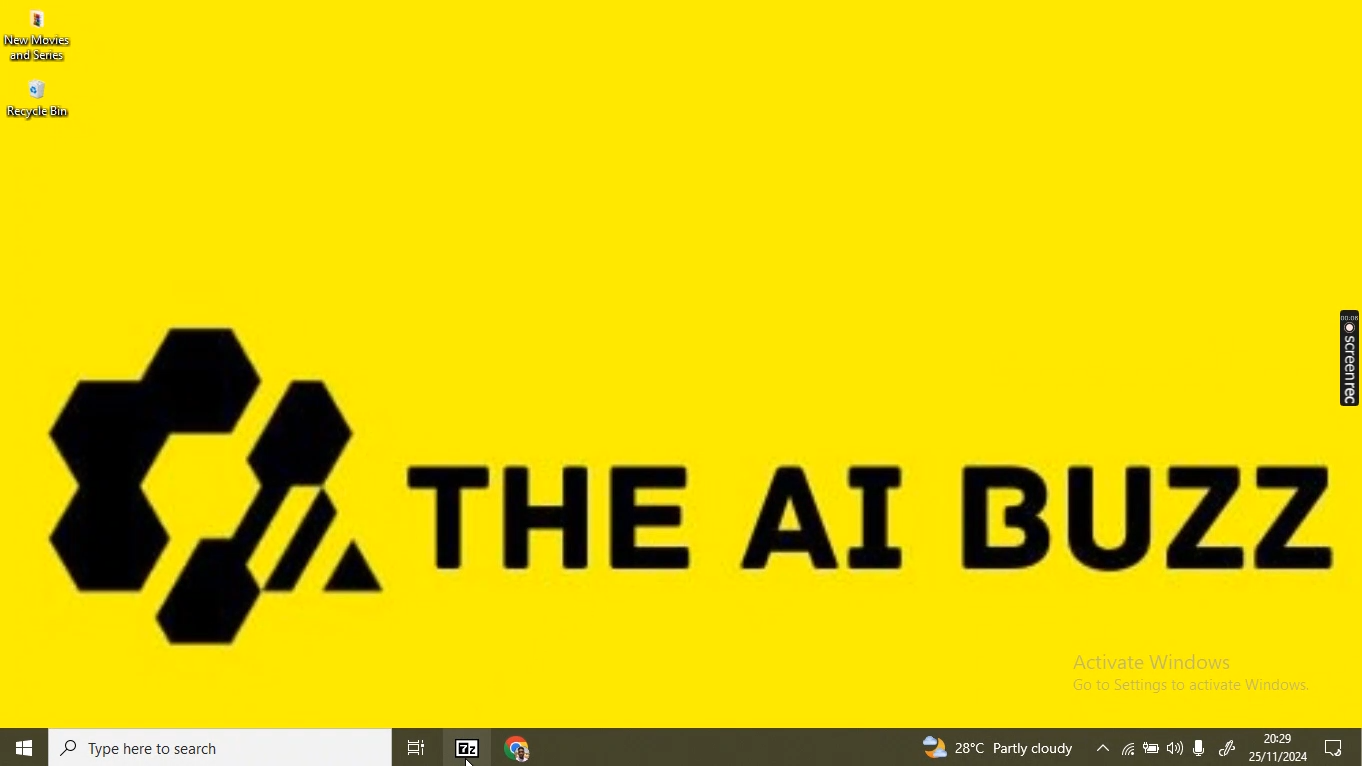 Image resolution: width=1362 pixels, height=766 pixels. Describe the element at coordinates (1127, 751) in the screenshot. I see `wifi` at that location.